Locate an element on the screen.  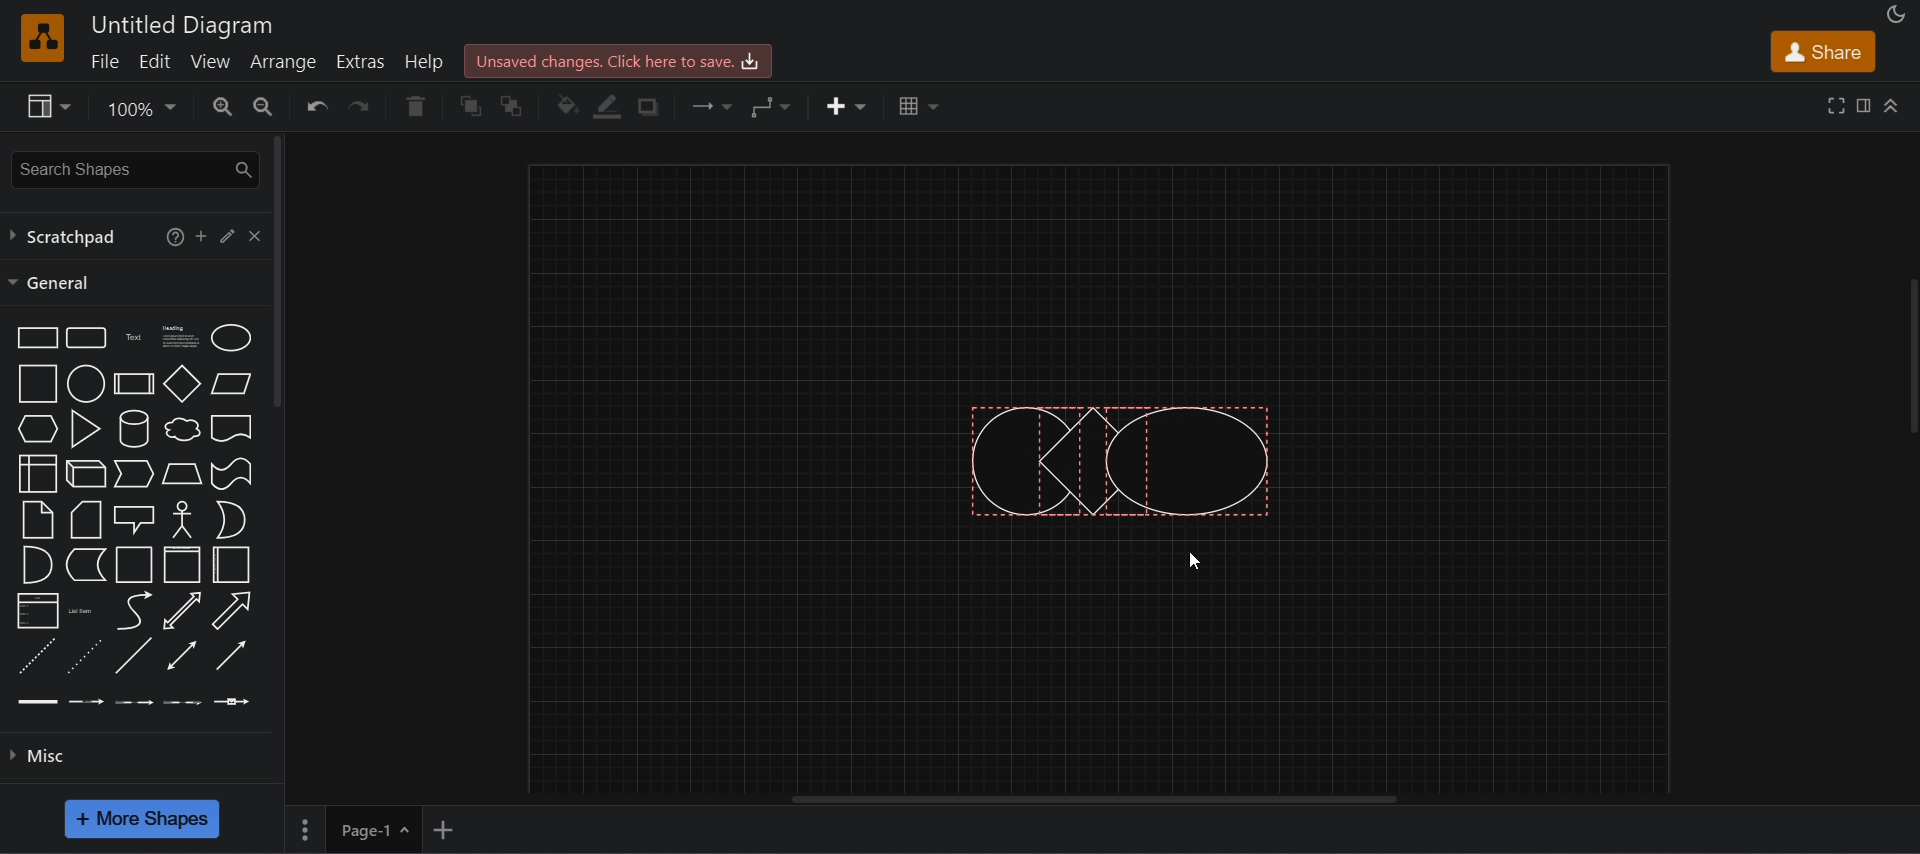
or is located at coordinates (230, 520).